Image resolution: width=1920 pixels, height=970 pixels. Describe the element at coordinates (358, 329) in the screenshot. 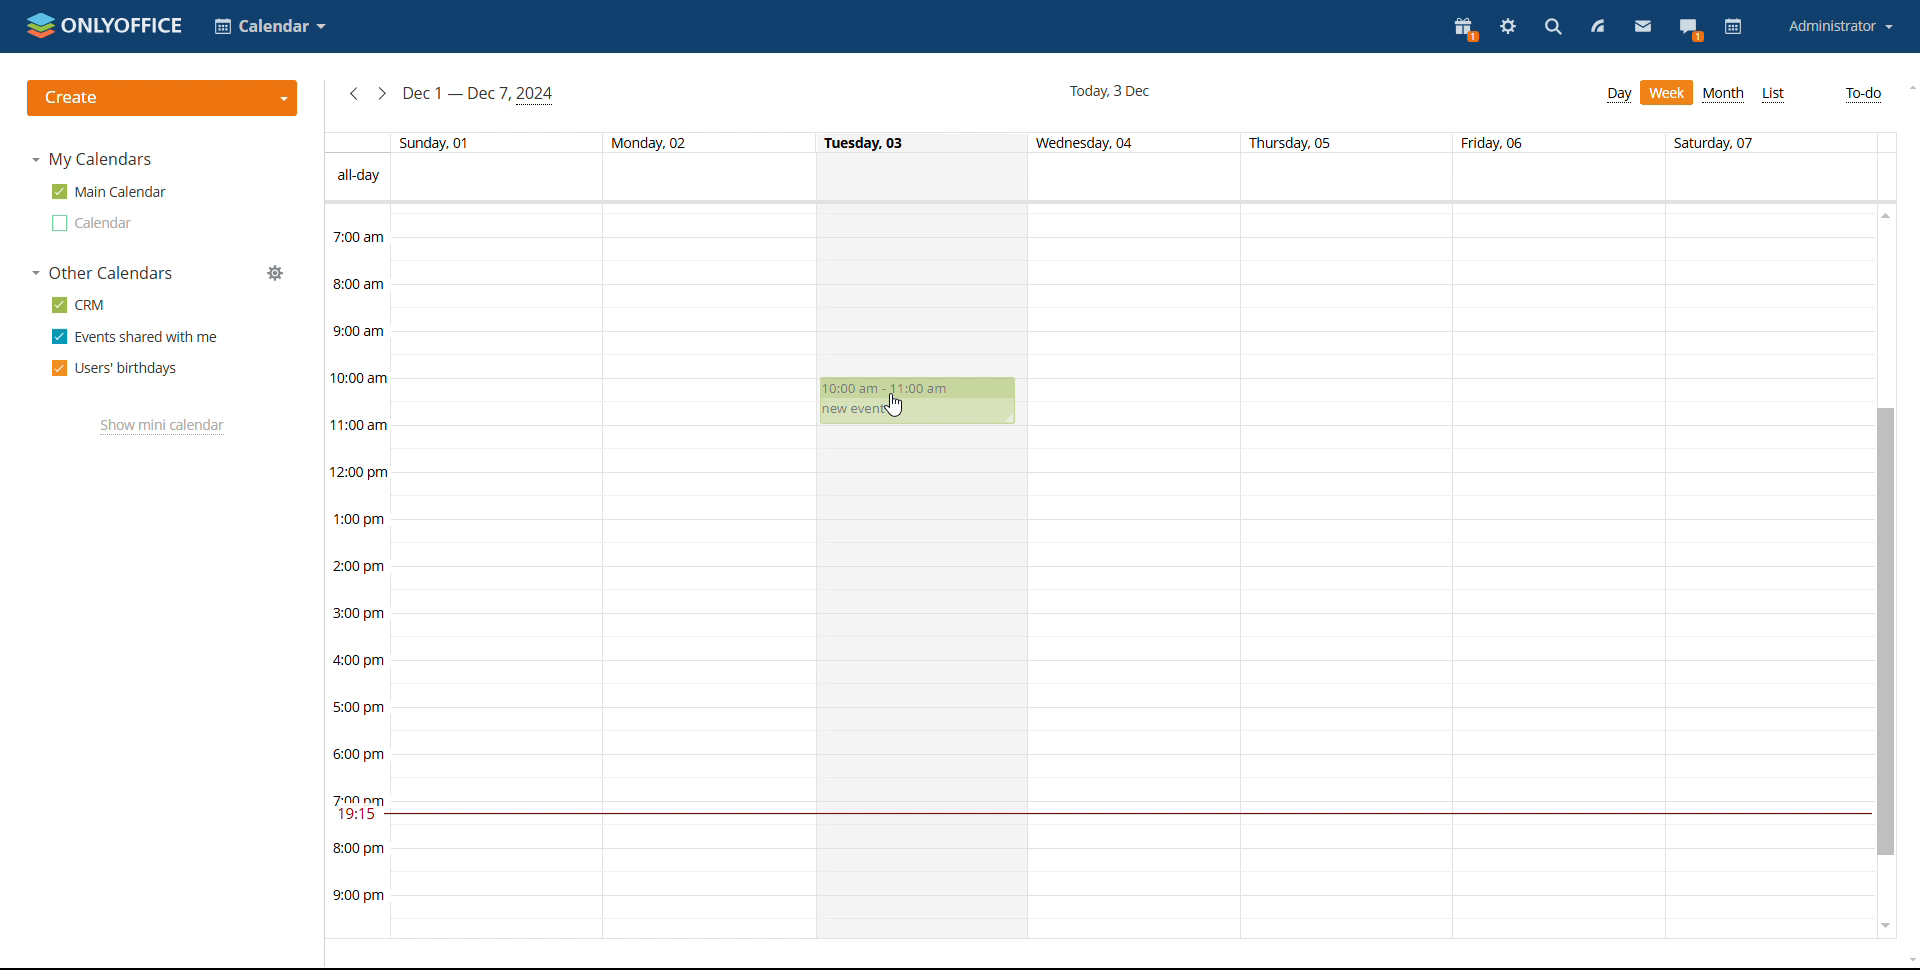

I see `9:00 am` at that location.